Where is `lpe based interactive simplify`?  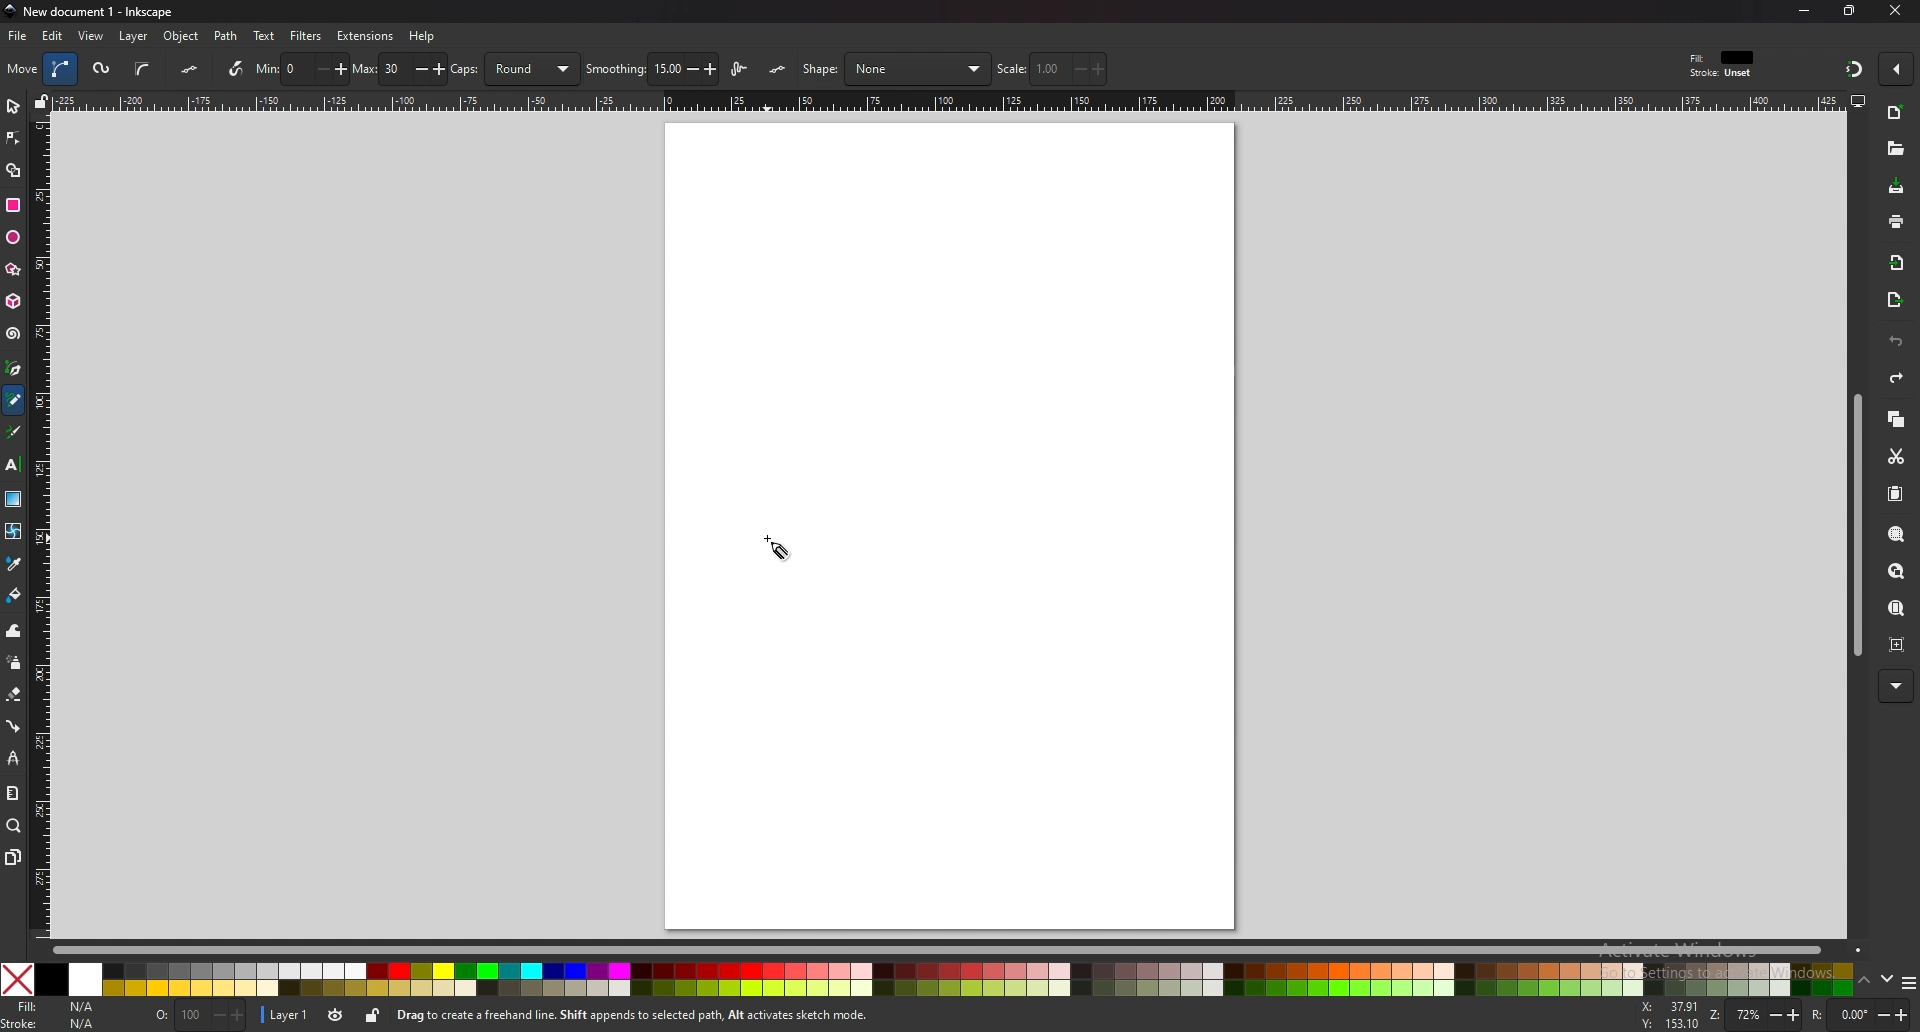
lpe based interactive simplify is located at coordinates (742, 67).